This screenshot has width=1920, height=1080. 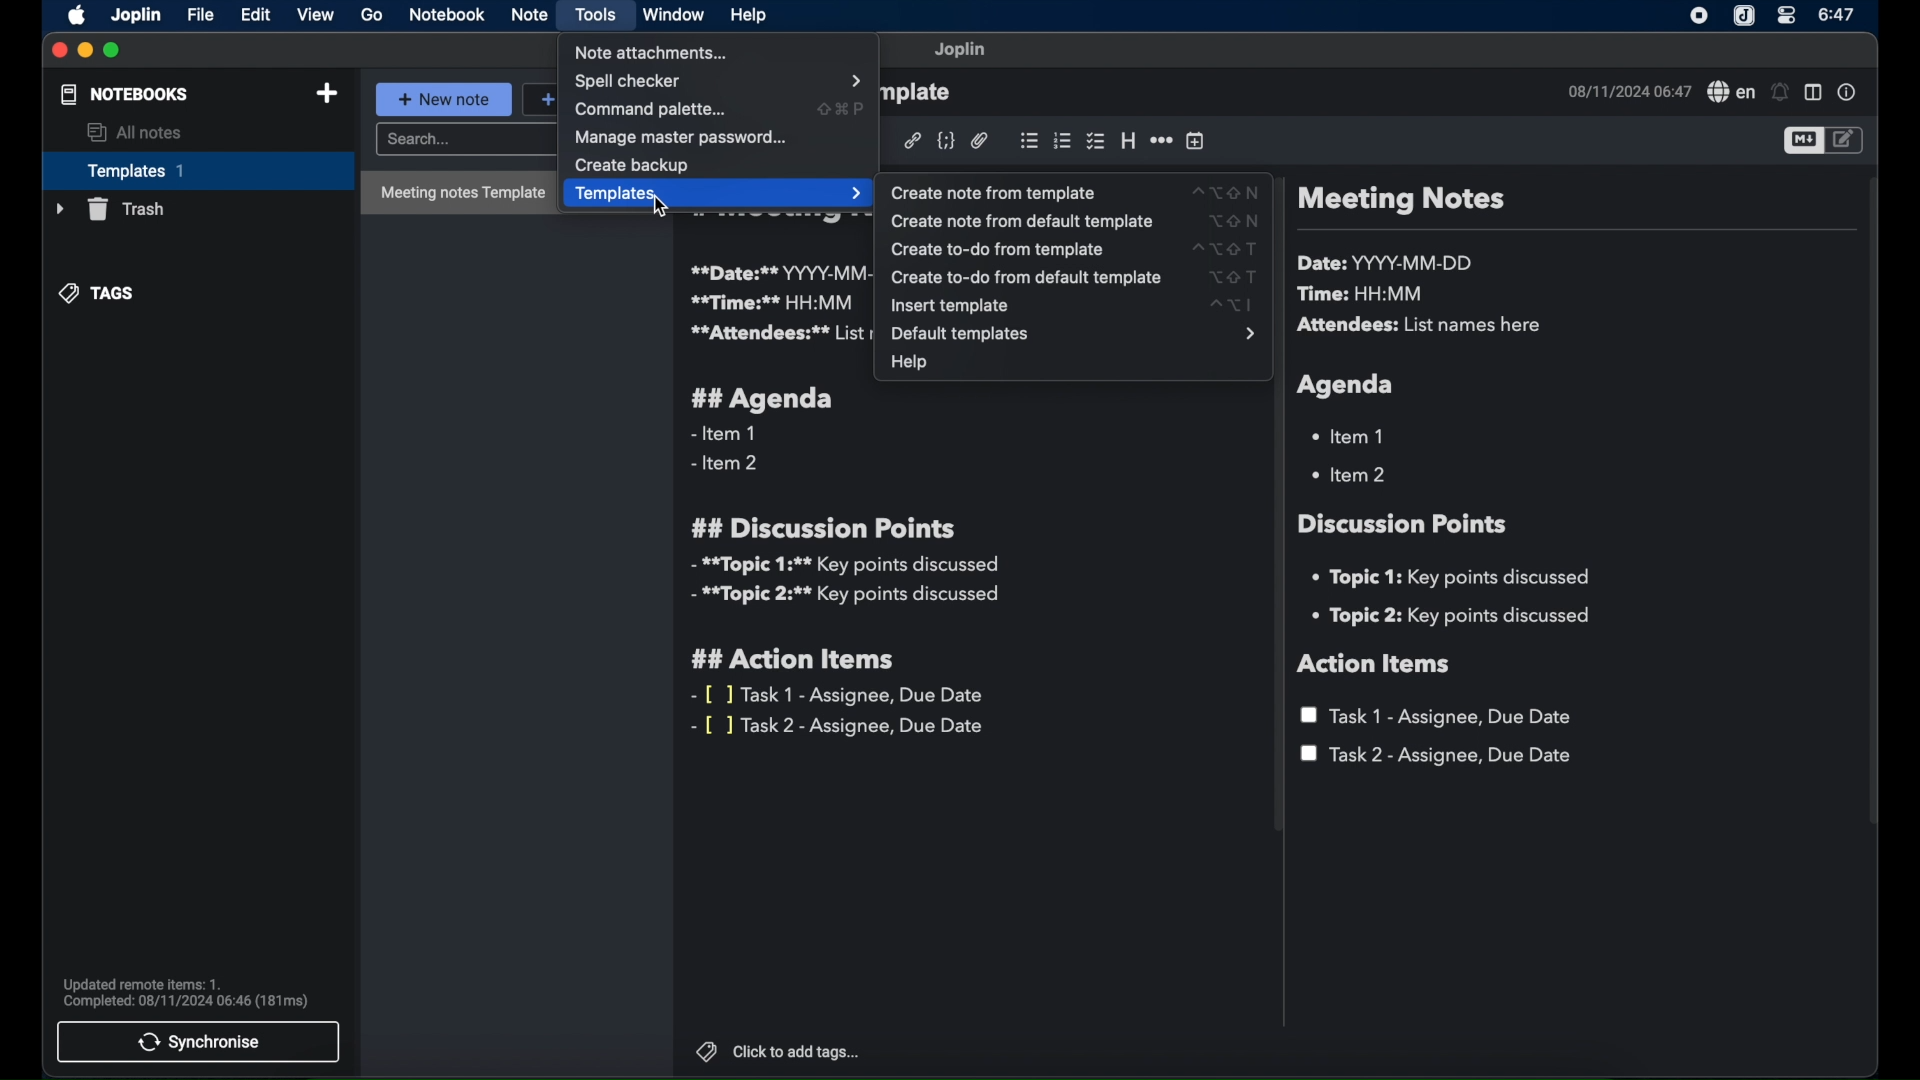 What do you see at coordinates (1071, 334) in the screenshot?
I see `default notes templates menu` at bounding box center [1071, 334].